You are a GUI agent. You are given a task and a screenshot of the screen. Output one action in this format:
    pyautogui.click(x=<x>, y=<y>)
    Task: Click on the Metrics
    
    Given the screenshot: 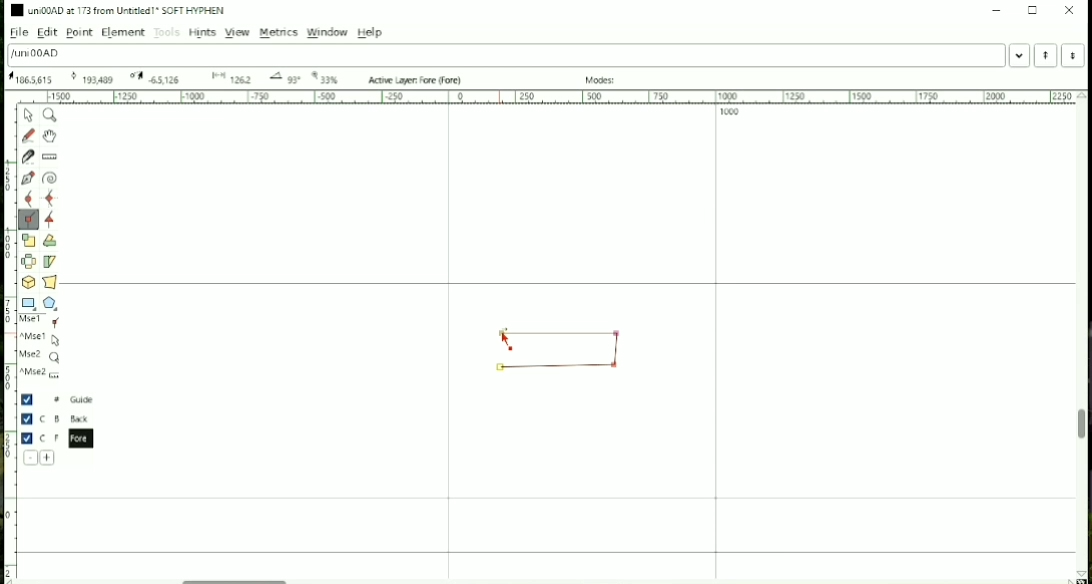 What is the action you would take?
    pyautogui.click(x=279, y=33)
    